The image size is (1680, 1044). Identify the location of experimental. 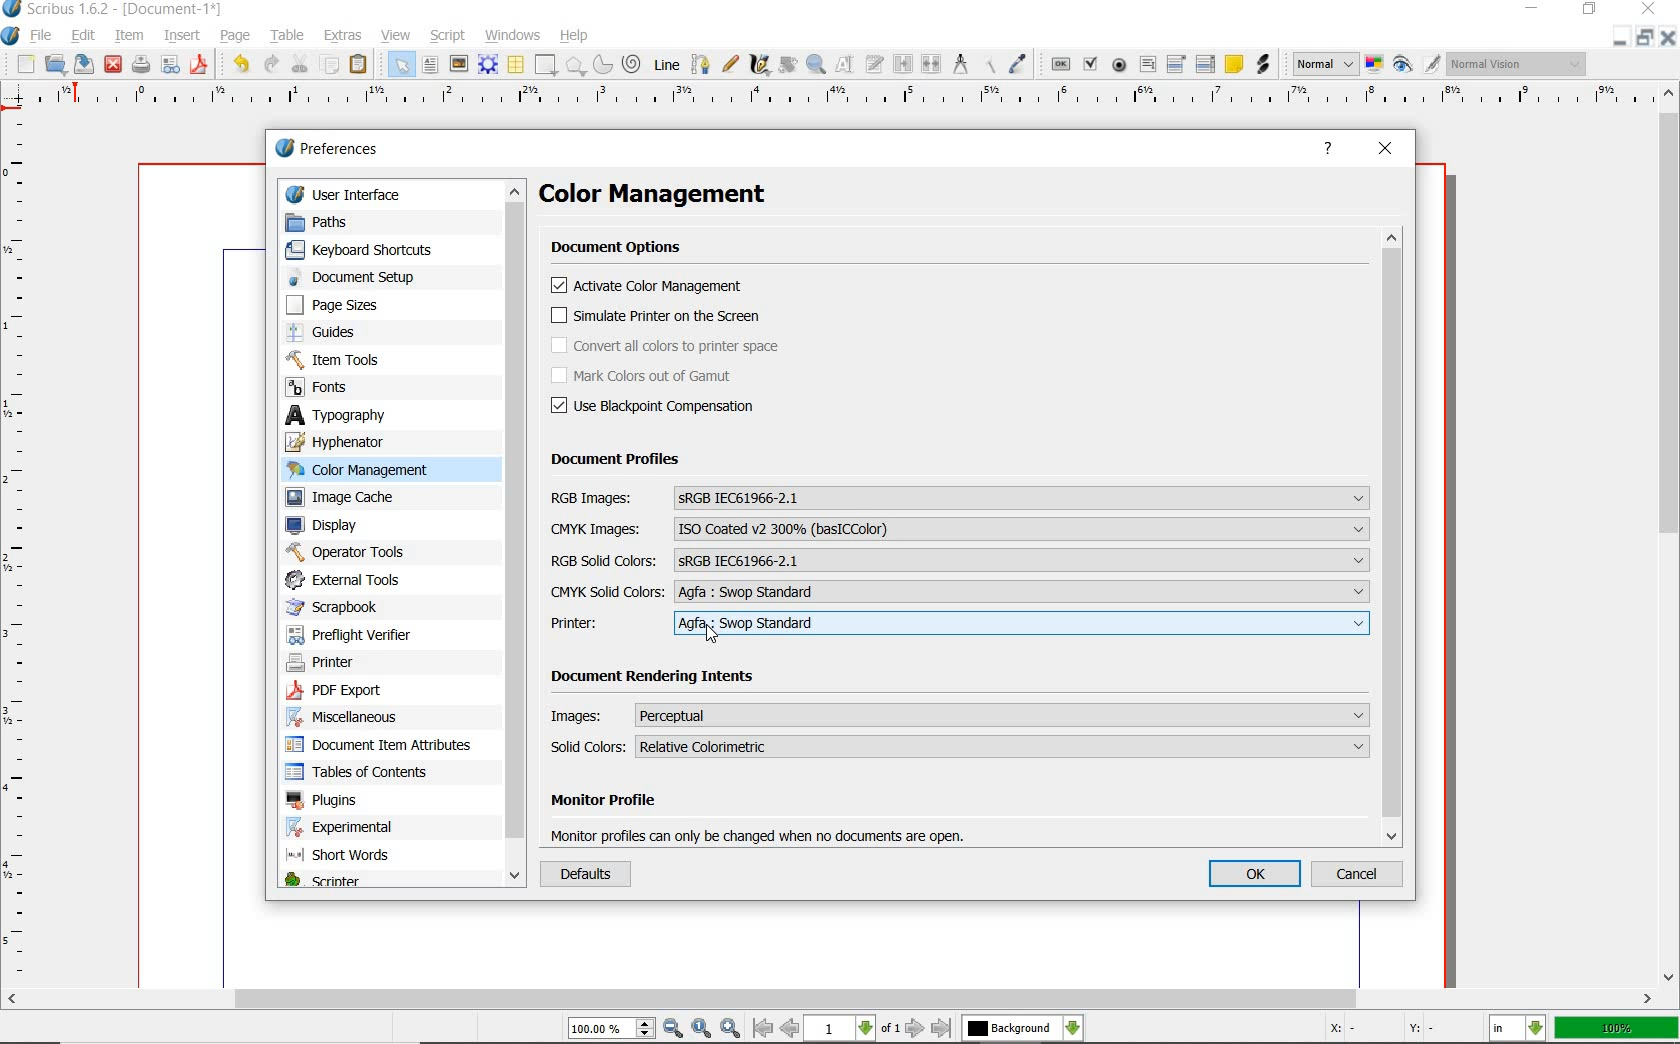
(367, 826).